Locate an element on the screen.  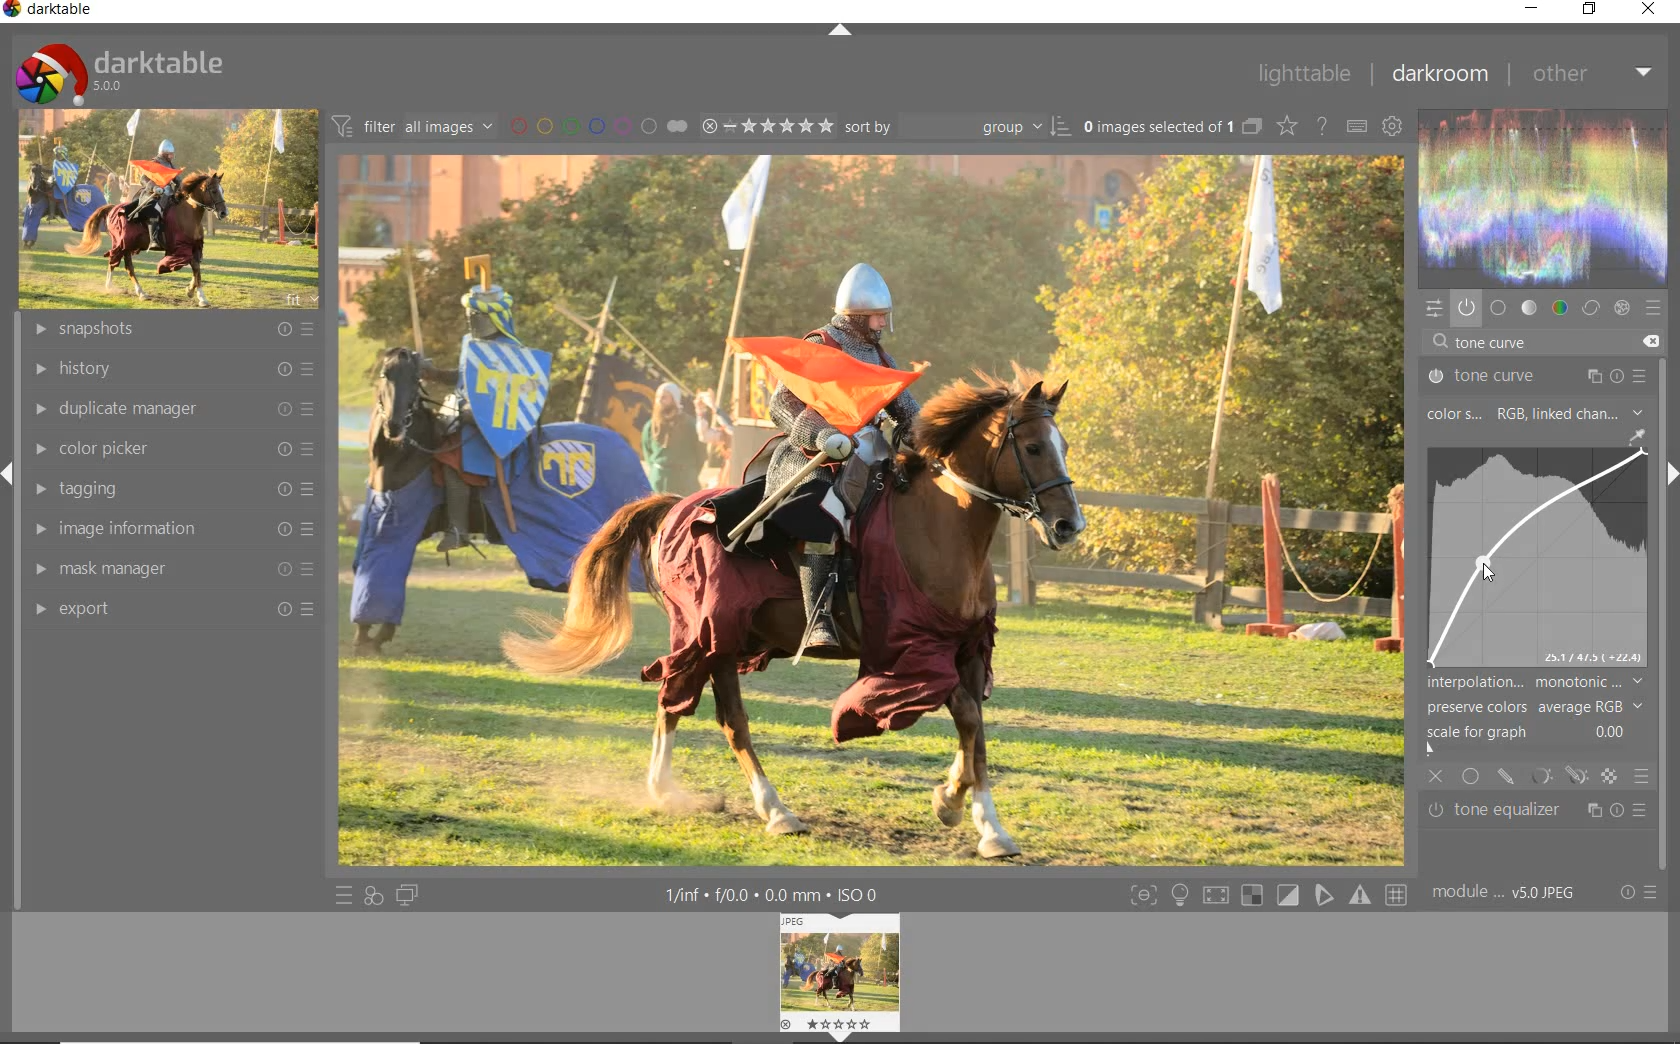
enable for online help is located at coordinates (1322, 129).